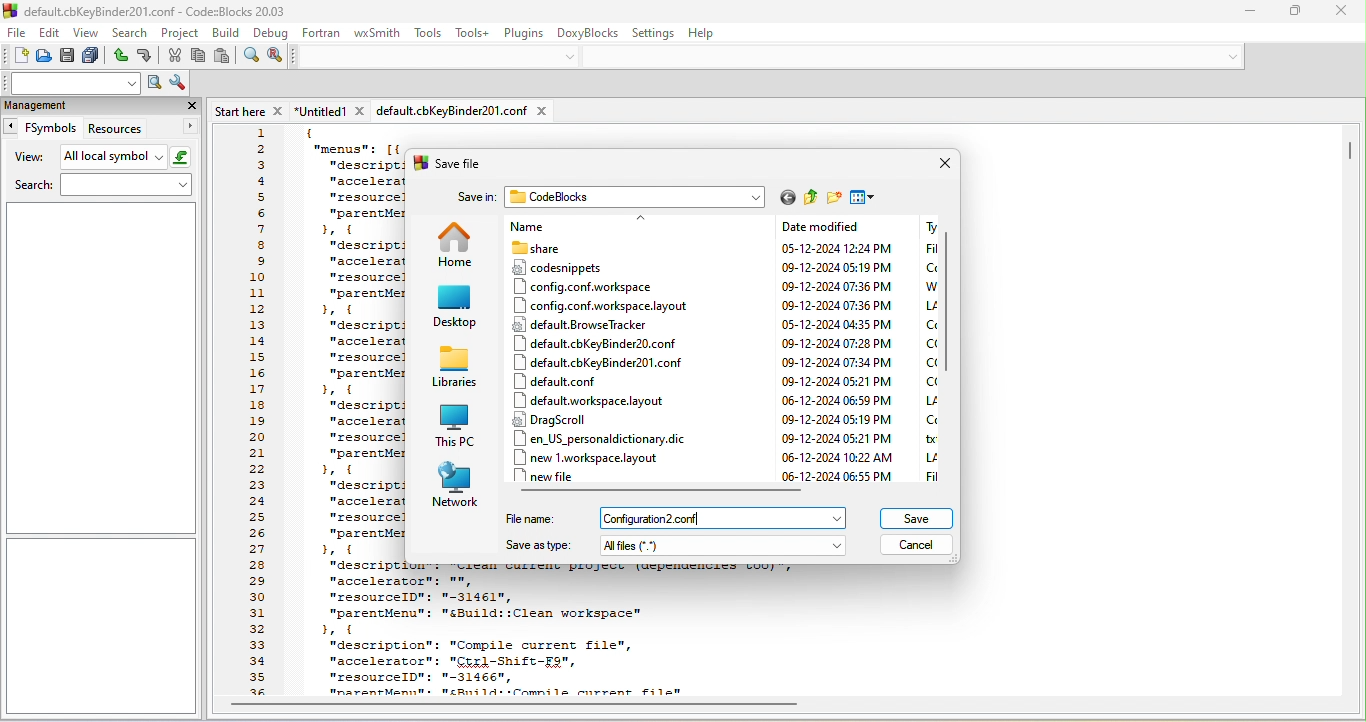  What do you see at coordinates (272, 33) in the screenshot?
I see `debug` at bounding box center [272, 33].